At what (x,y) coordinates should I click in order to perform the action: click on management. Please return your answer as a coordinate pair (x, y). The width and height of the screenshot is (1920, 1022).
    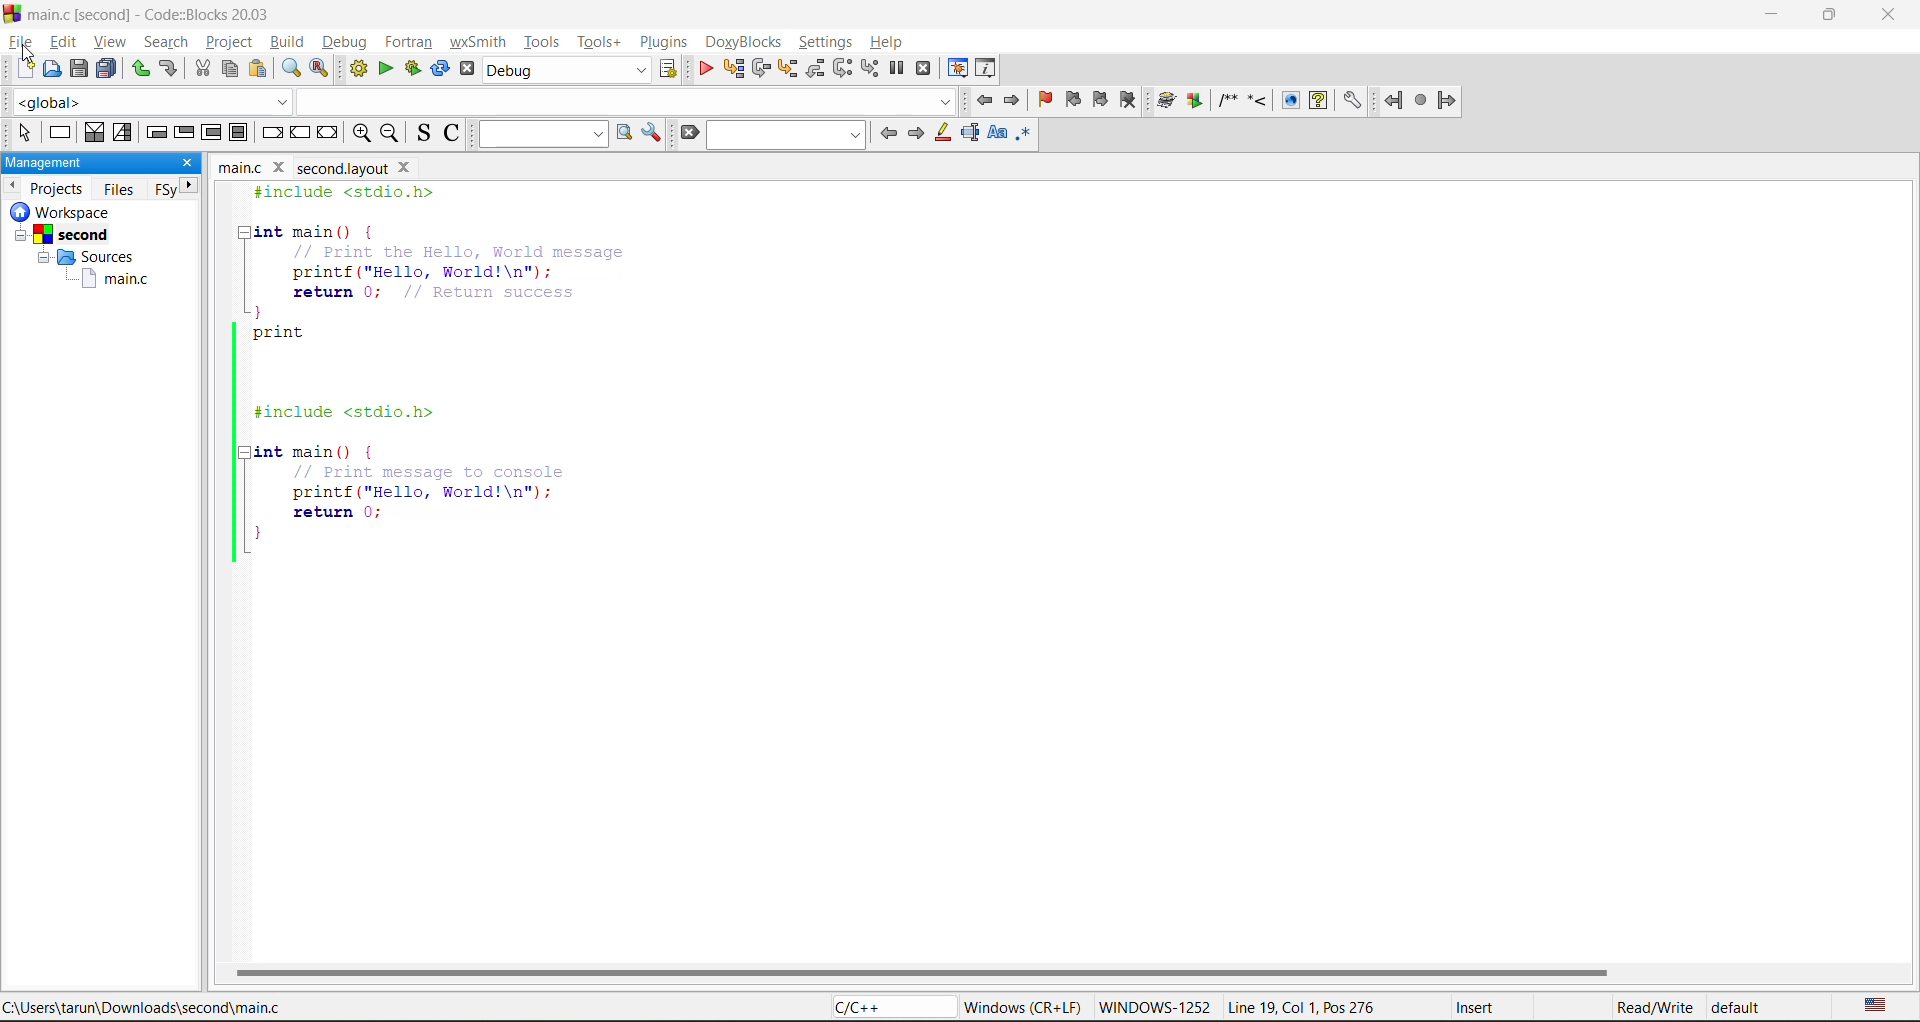
    Looking at the image, I should click on (85, 163).